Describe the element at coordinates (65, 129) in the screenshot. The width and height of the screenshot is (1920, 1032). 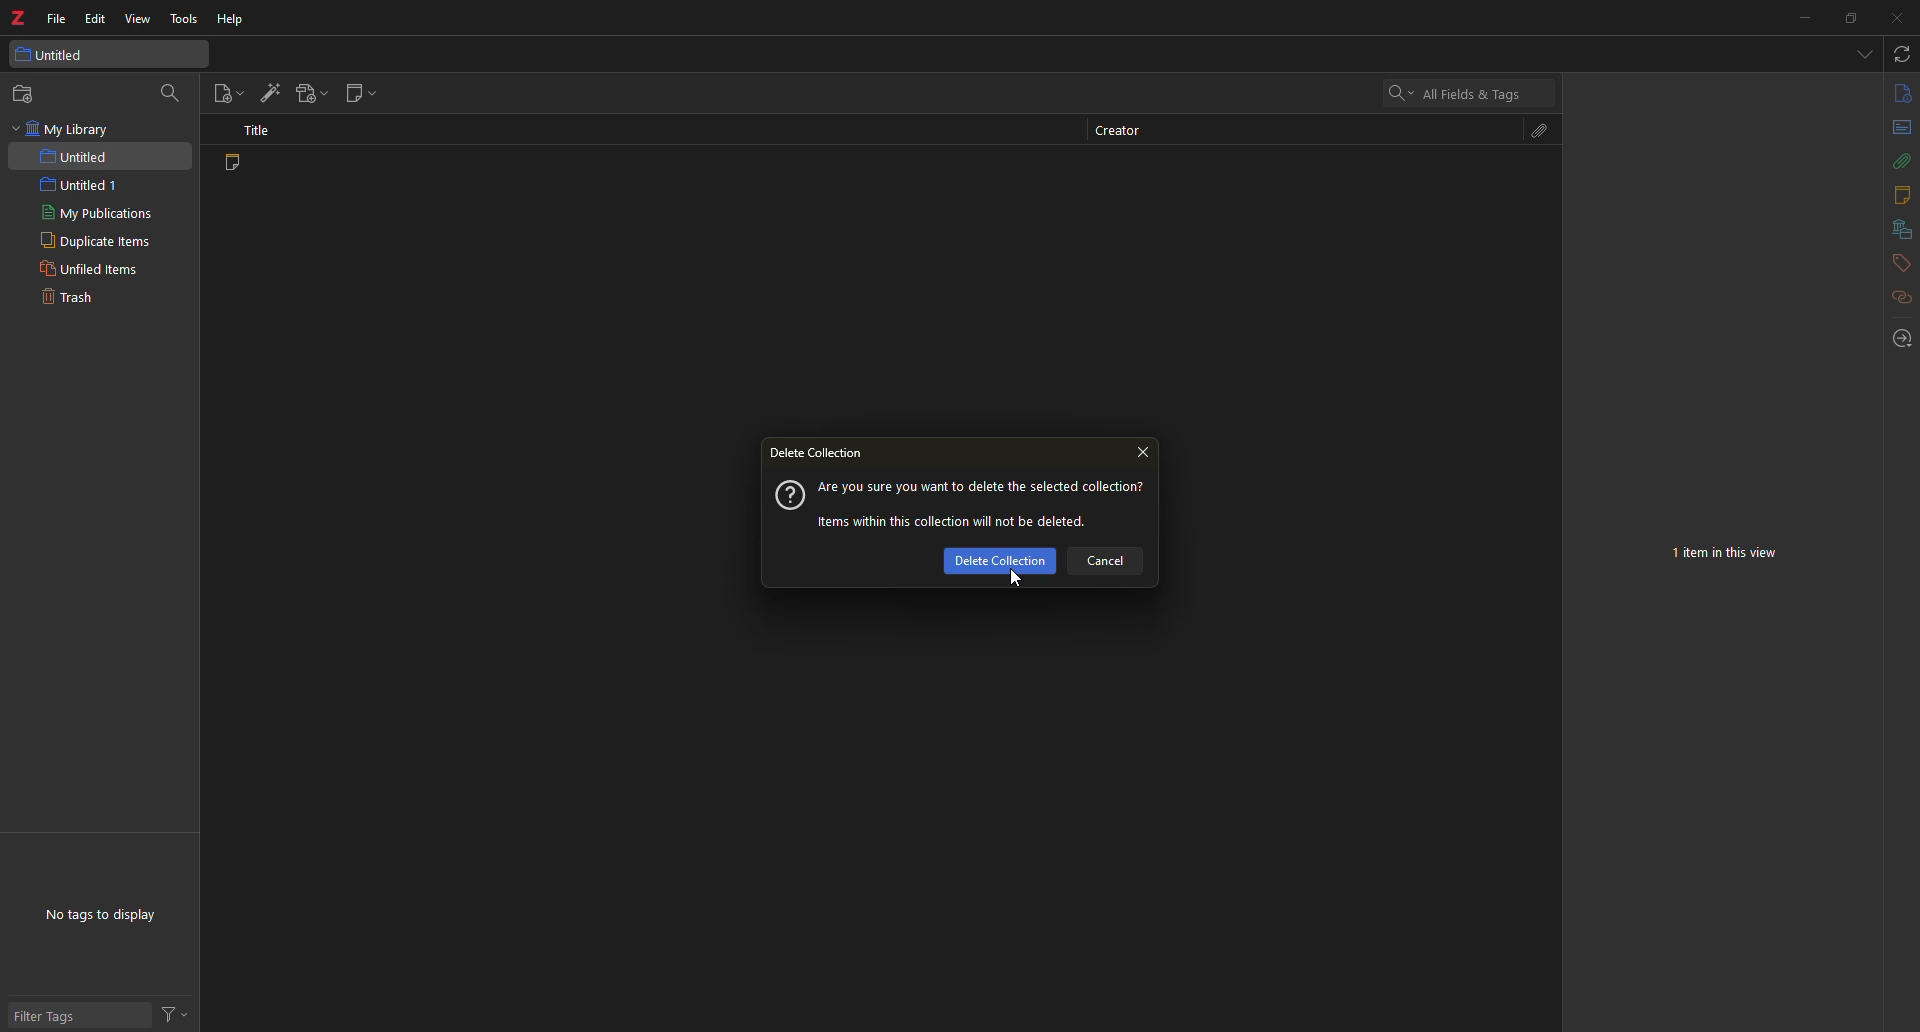
I see `my library` at that location.